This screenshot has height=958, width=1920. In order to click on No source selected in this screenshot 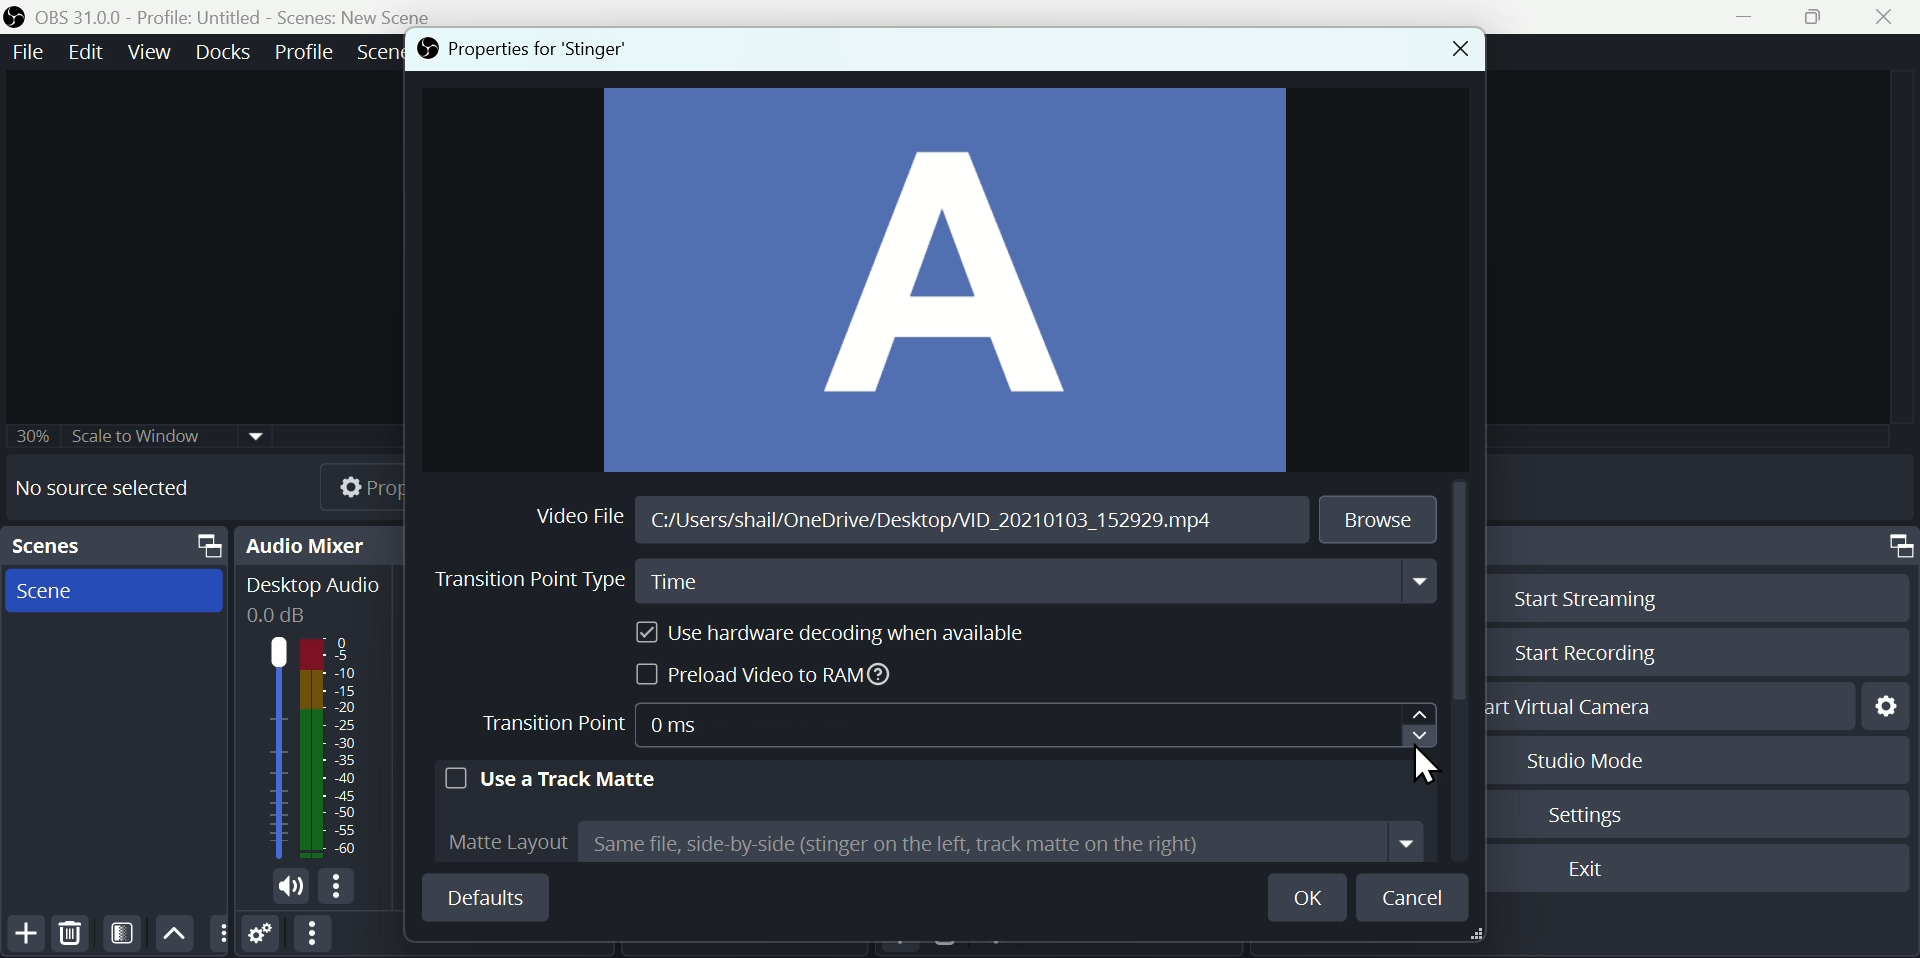, I will do `click(117, 488)`.